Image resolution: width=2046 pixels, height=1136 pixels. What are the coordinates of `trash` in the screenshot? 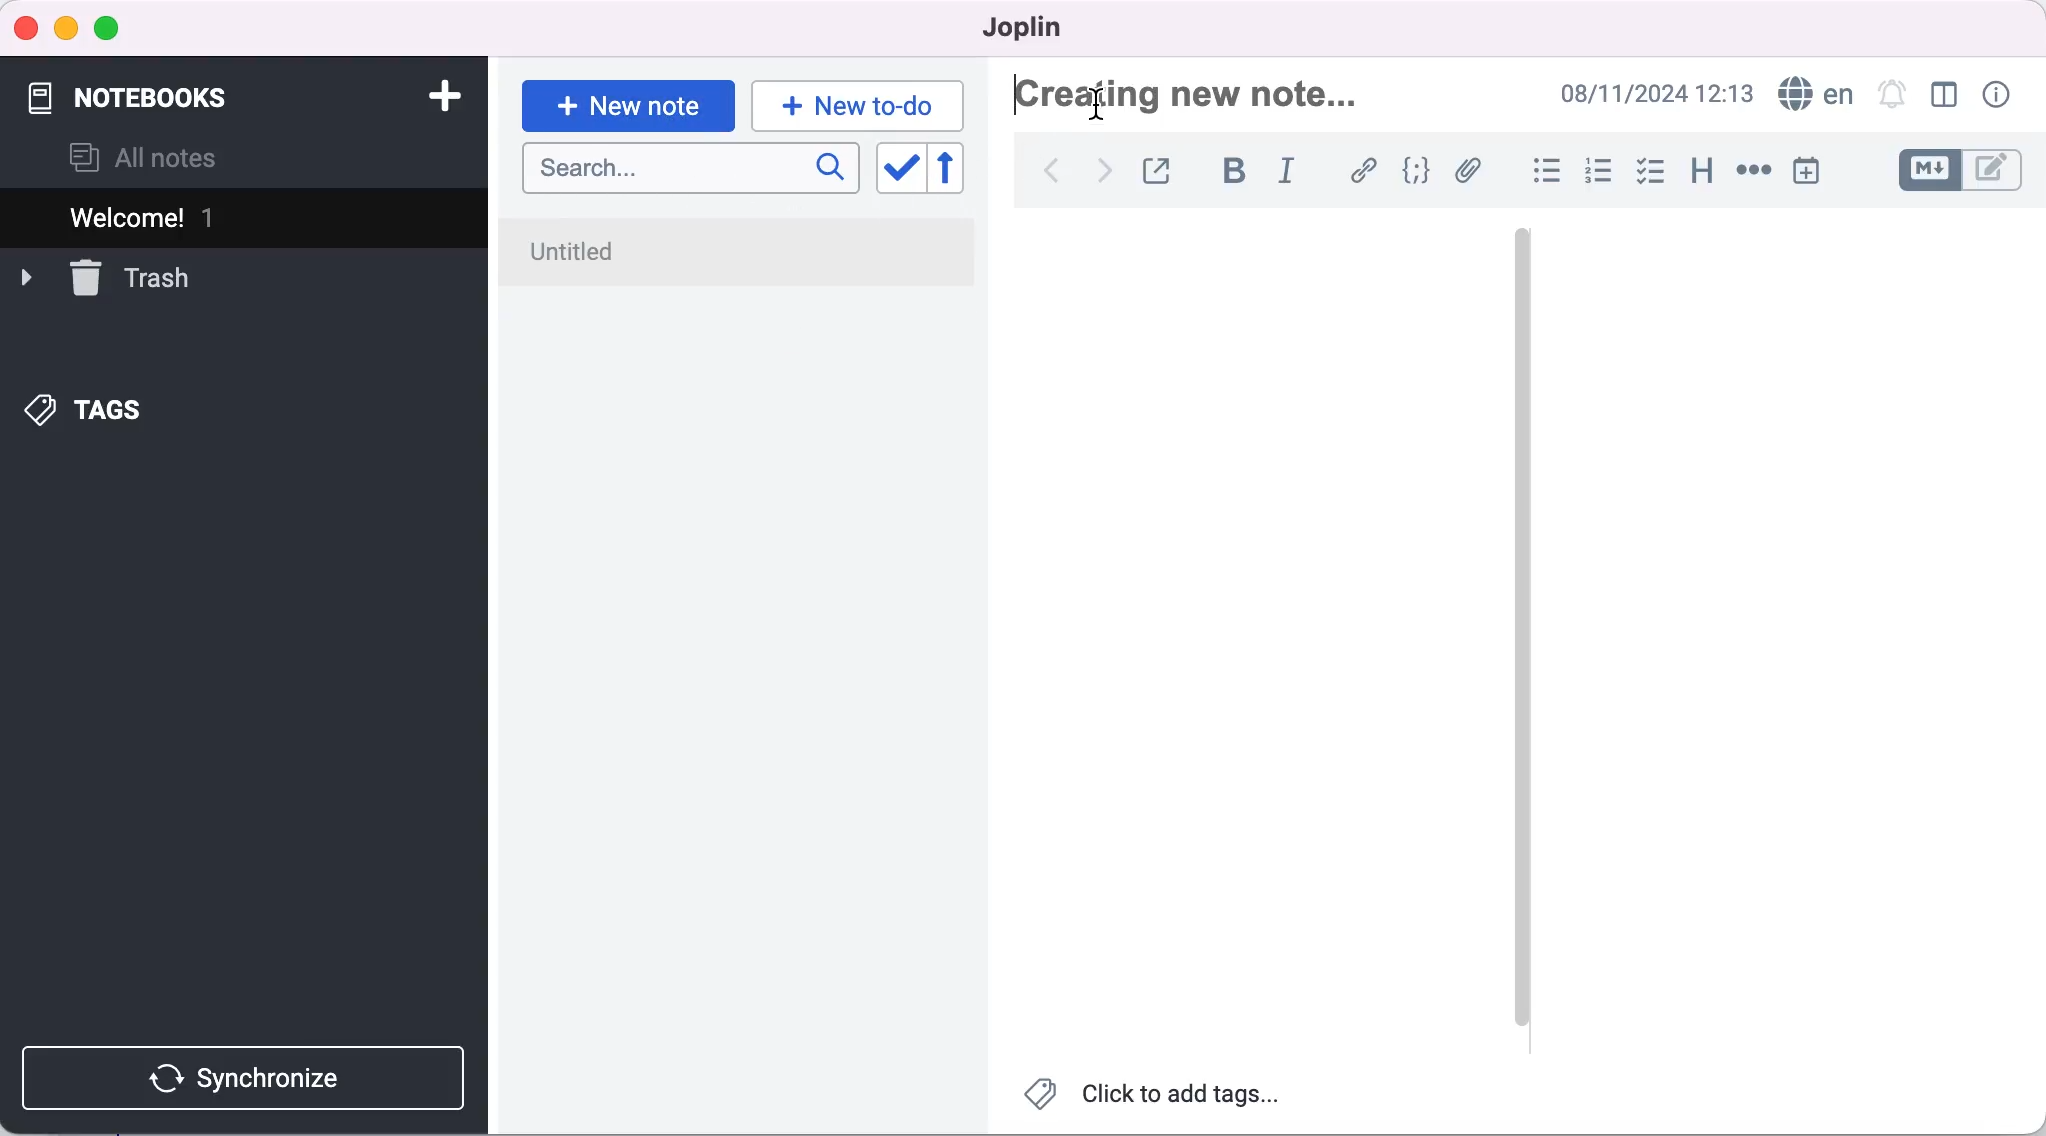 It's located at (128, 279).